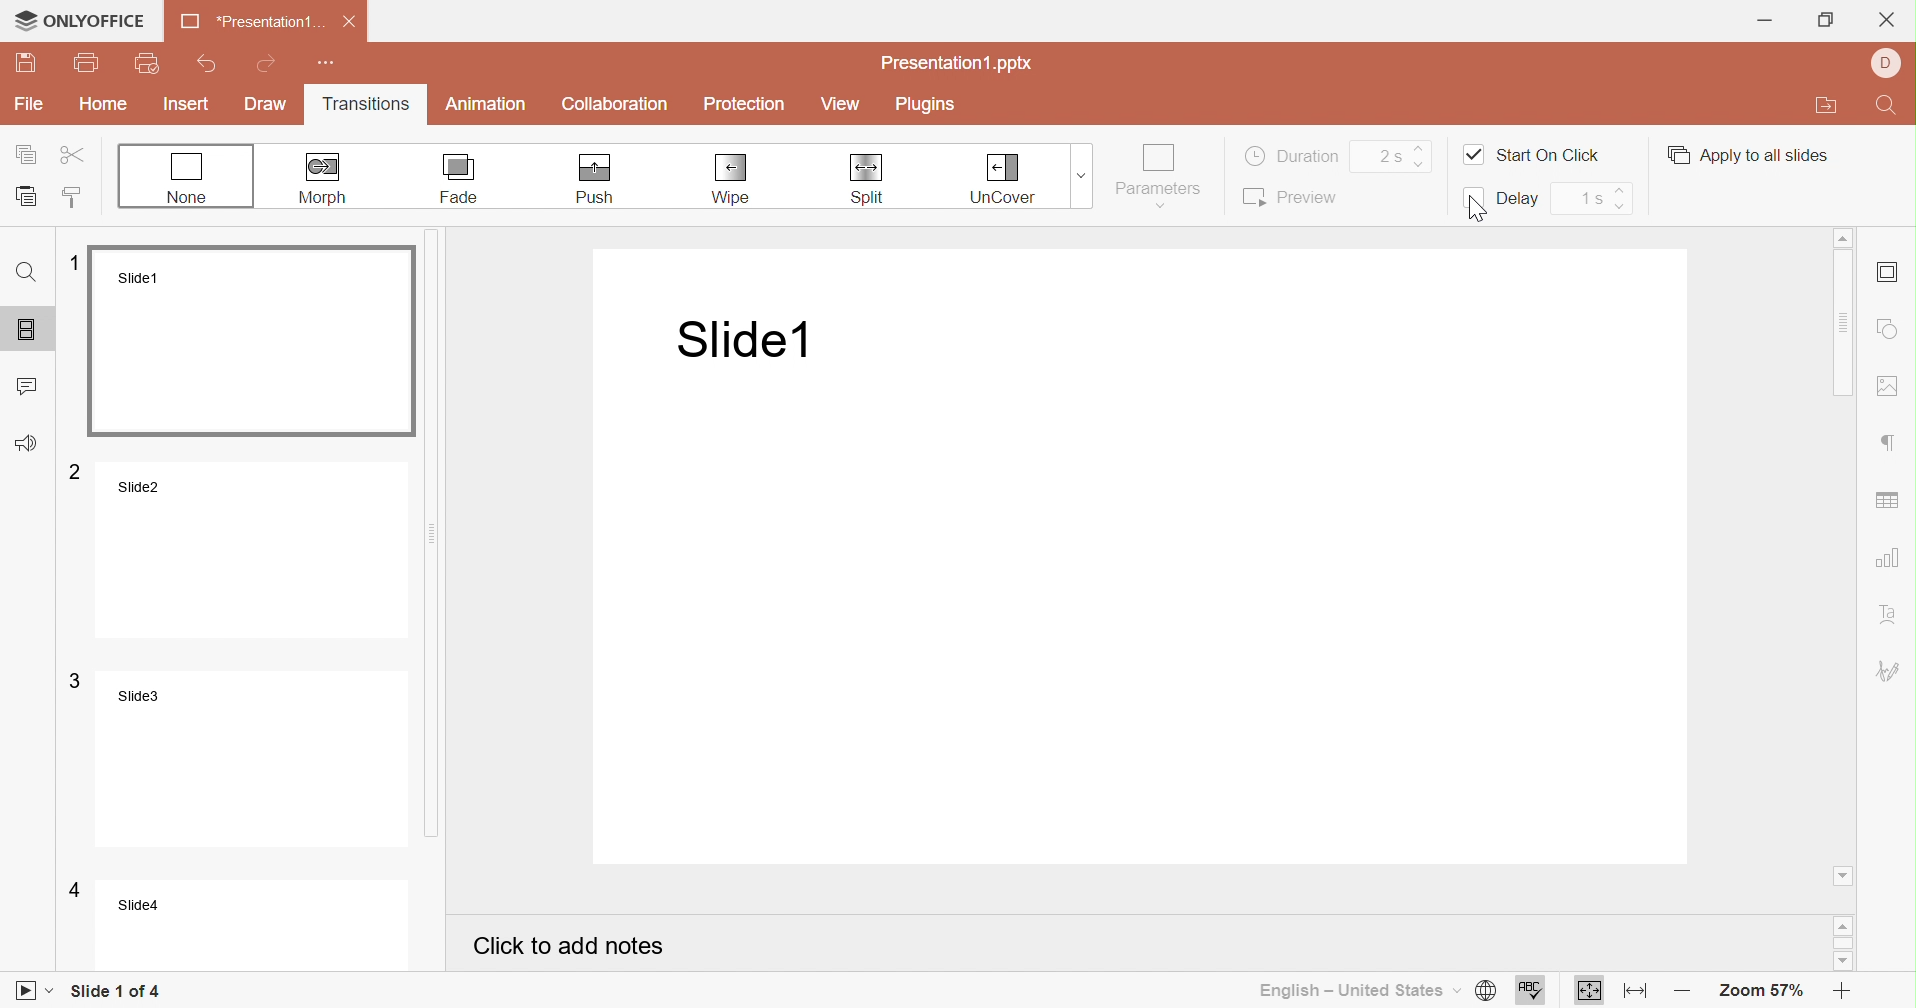 The height and width of the screenshot is (1008, 1916). Describe the element at coordinates (32, 104) in the screenshot. I see `File` at that location.